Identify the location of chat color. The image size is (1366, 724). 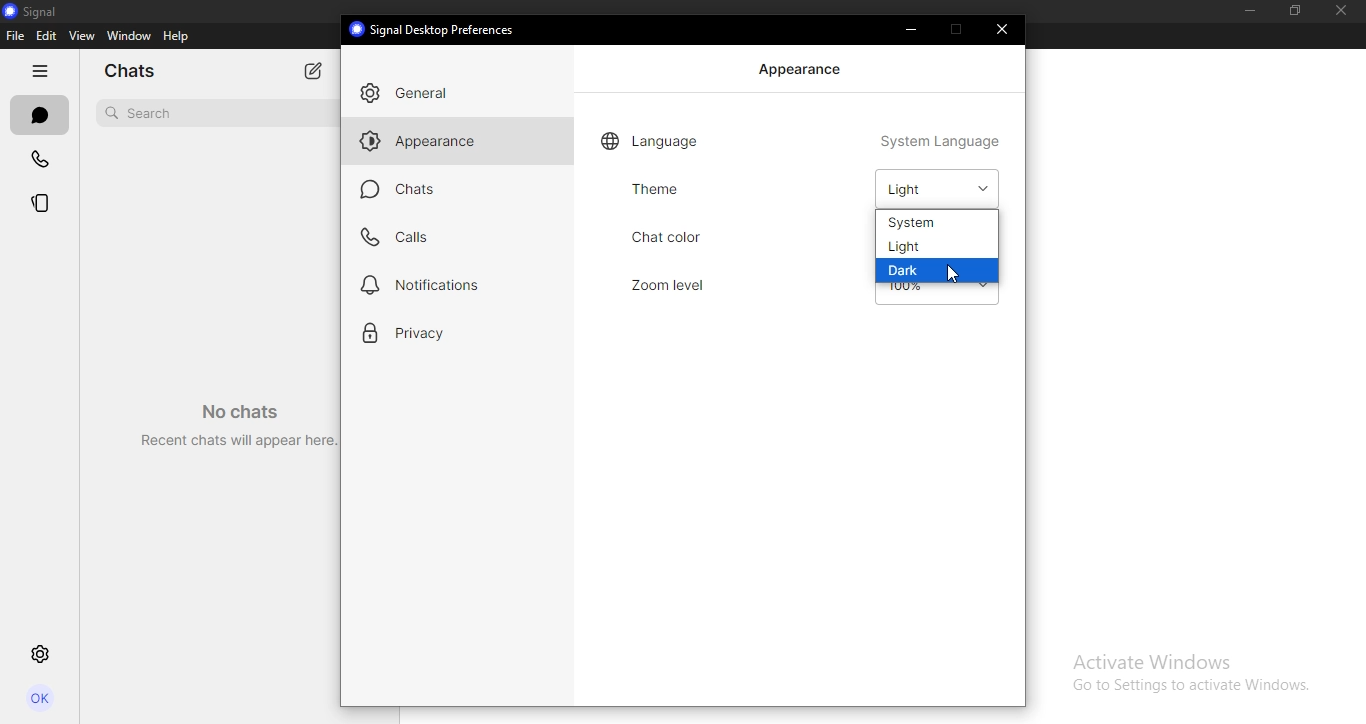
(702, 237).